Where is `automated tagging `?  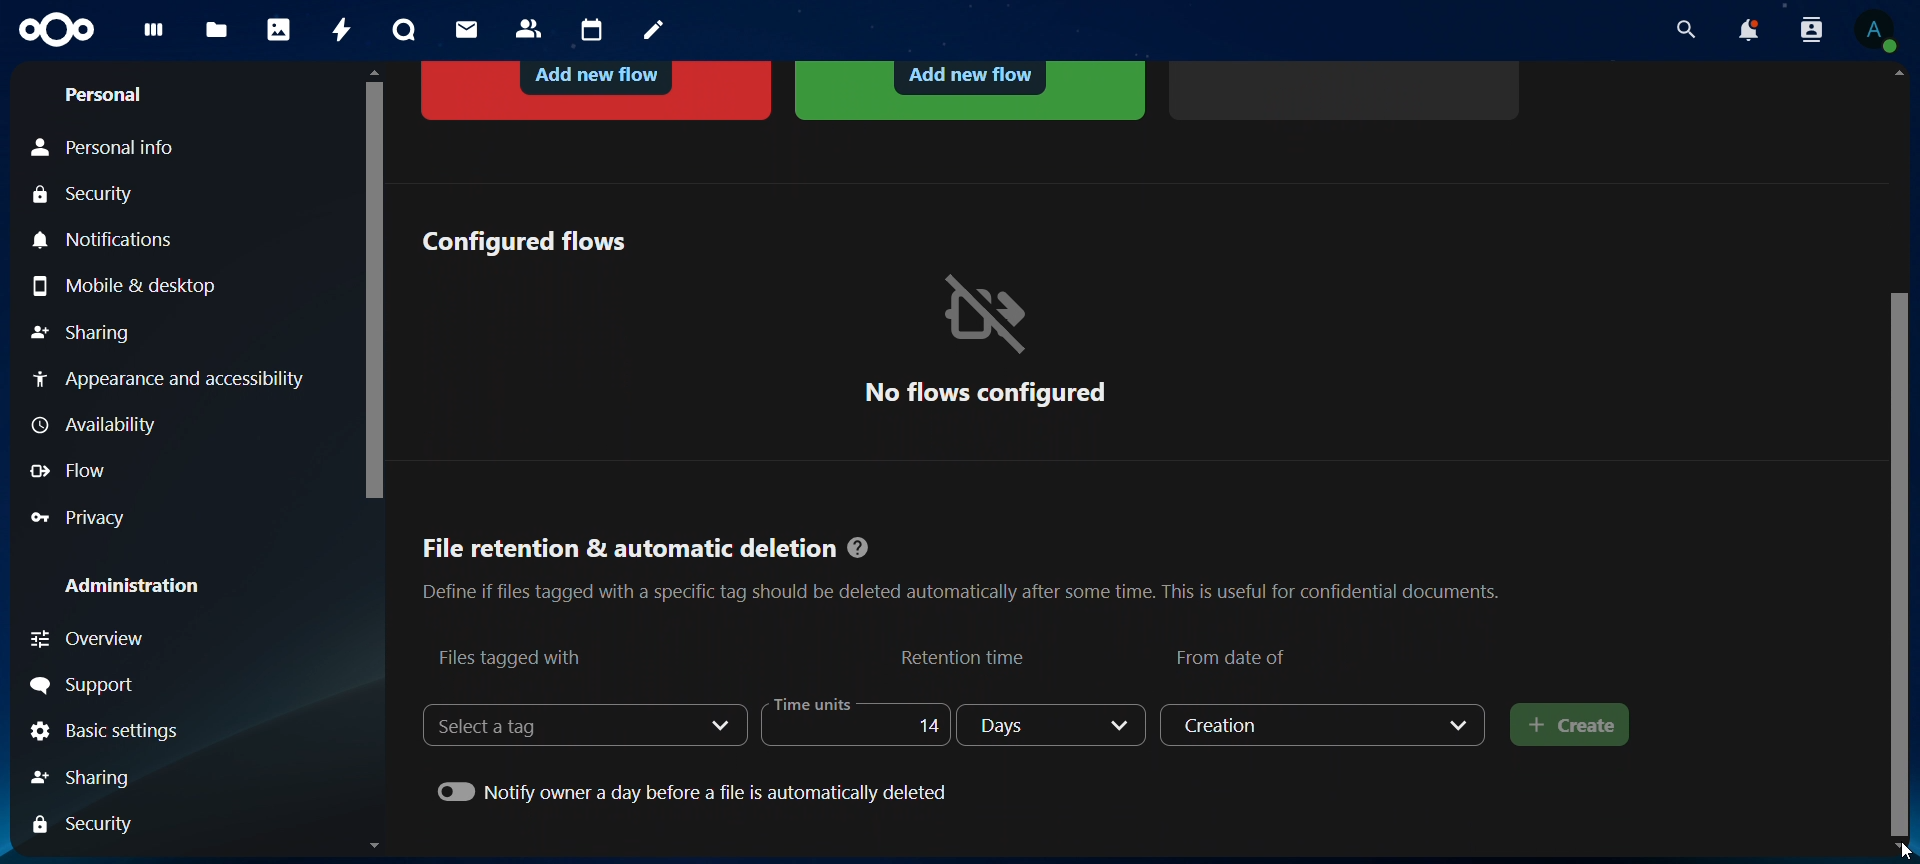 automated tagging  is located at coordinates (970, 89).